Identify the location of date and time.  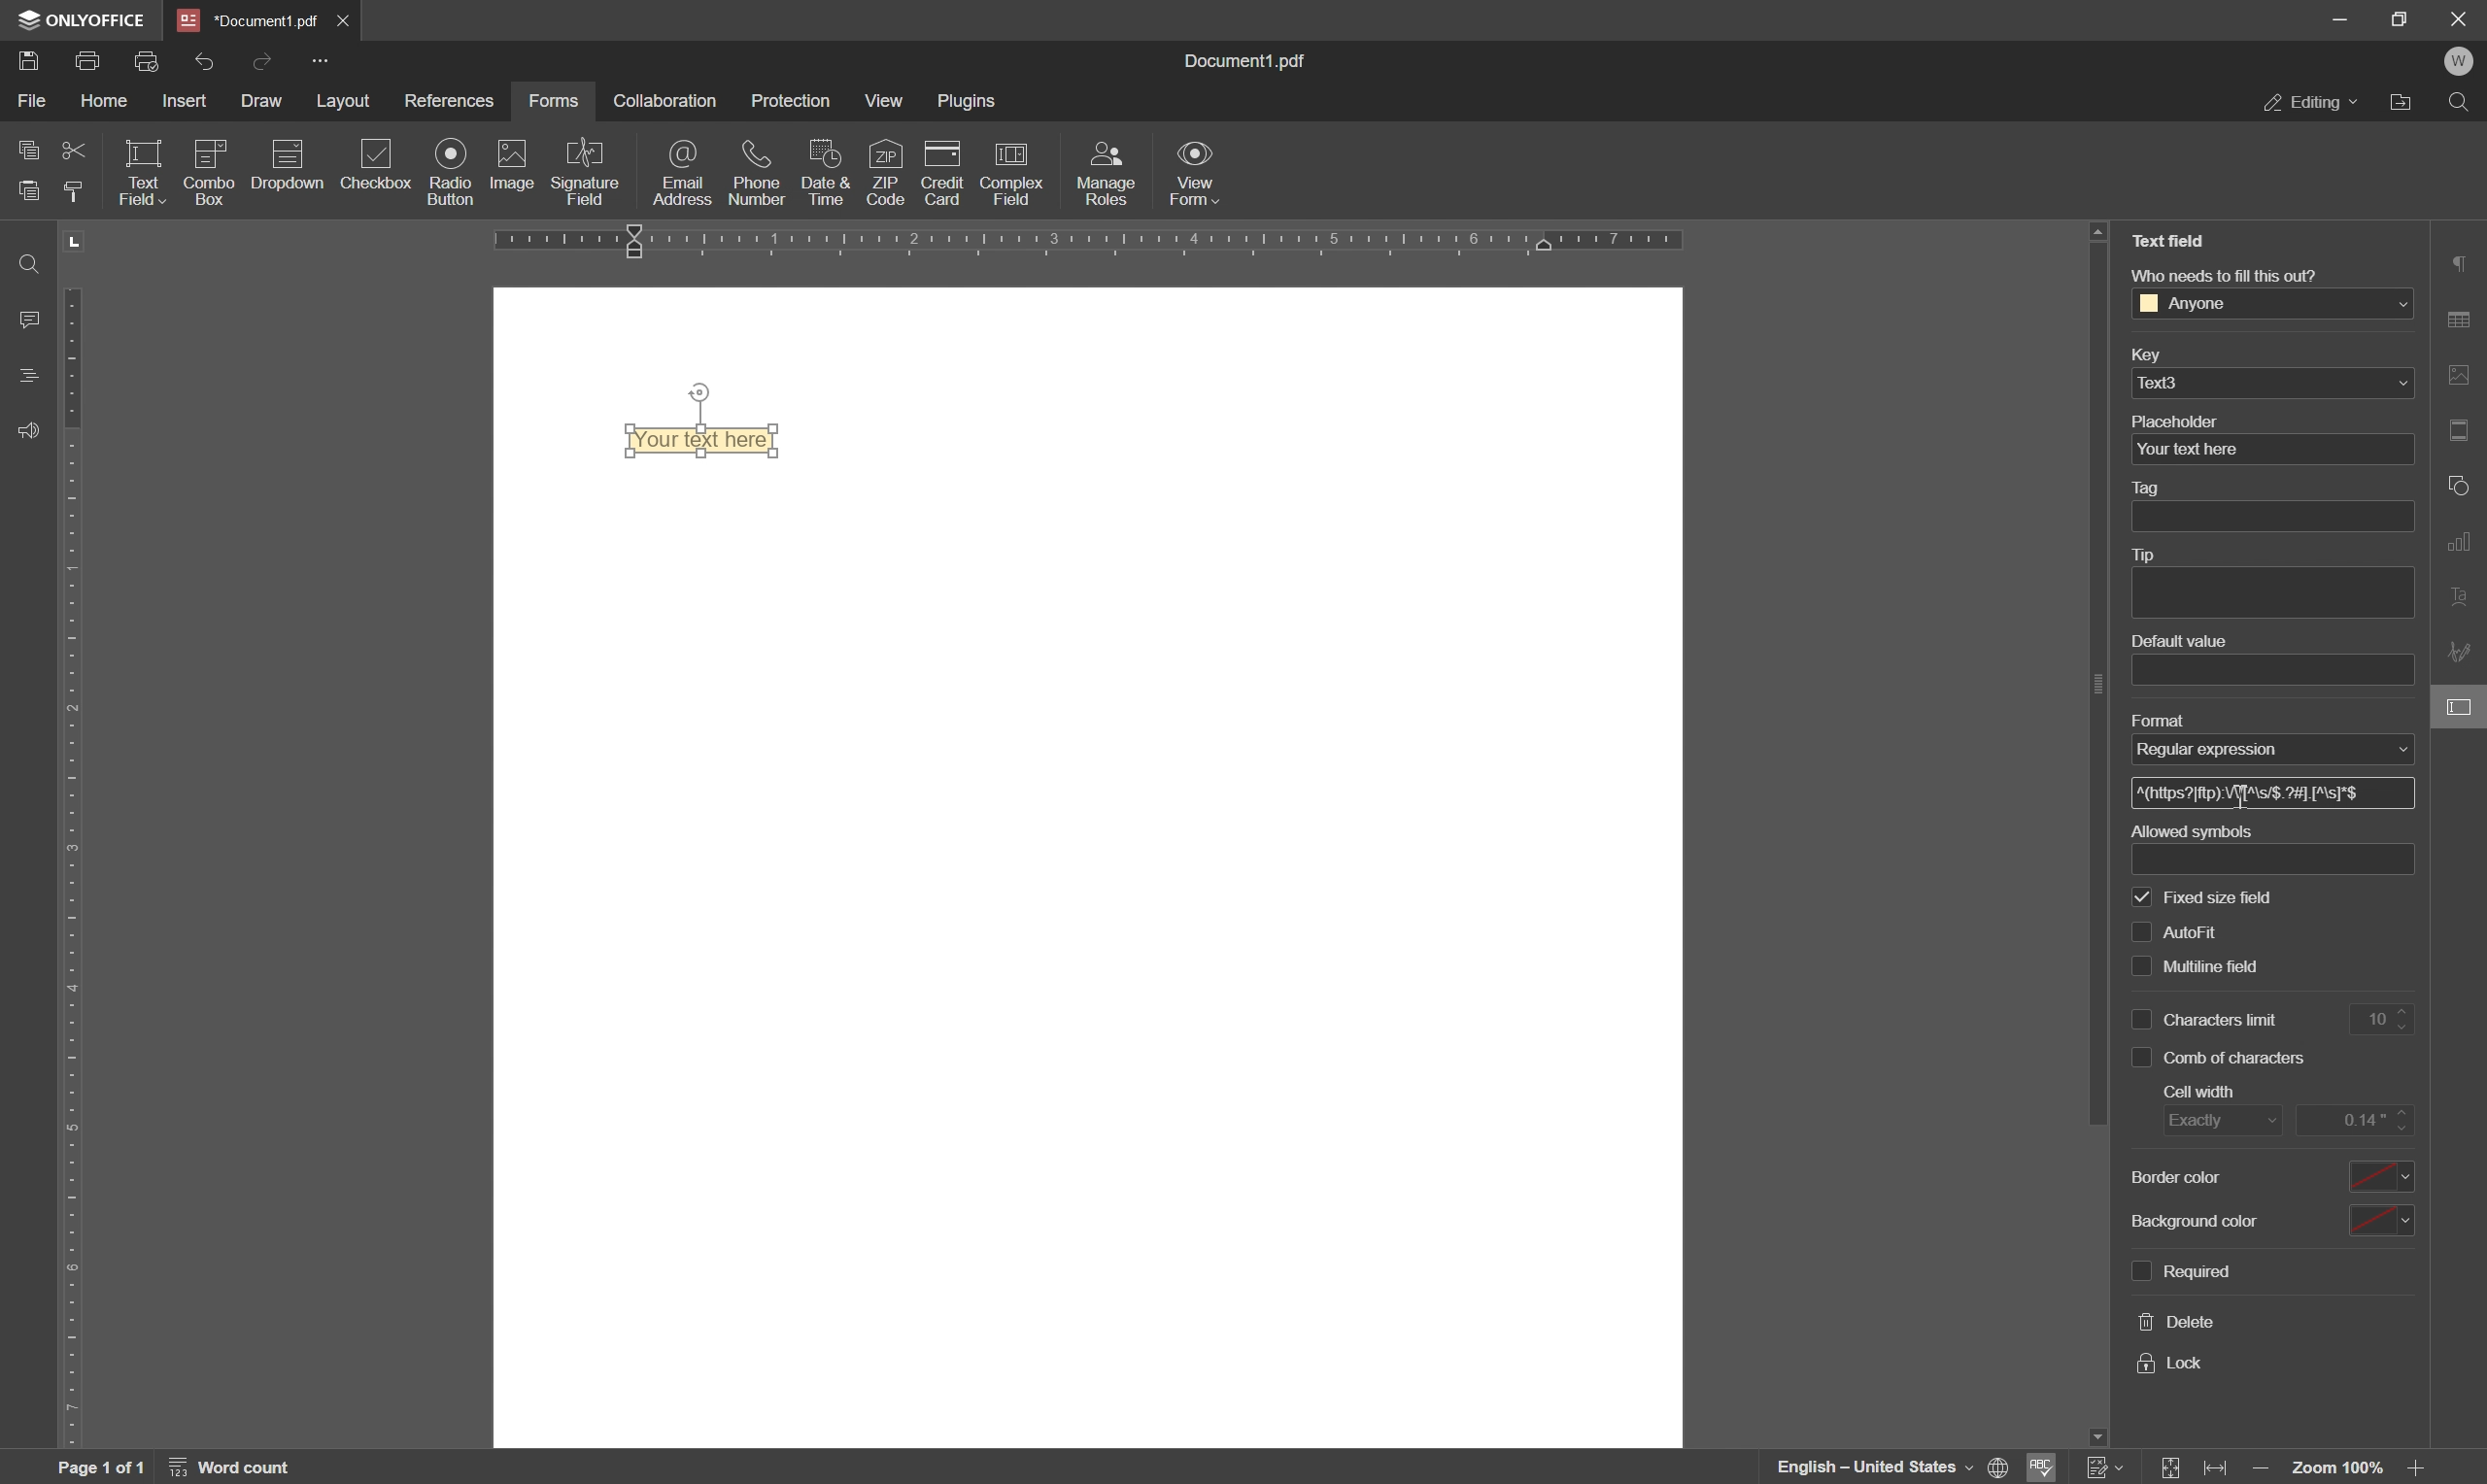
(825, 173).